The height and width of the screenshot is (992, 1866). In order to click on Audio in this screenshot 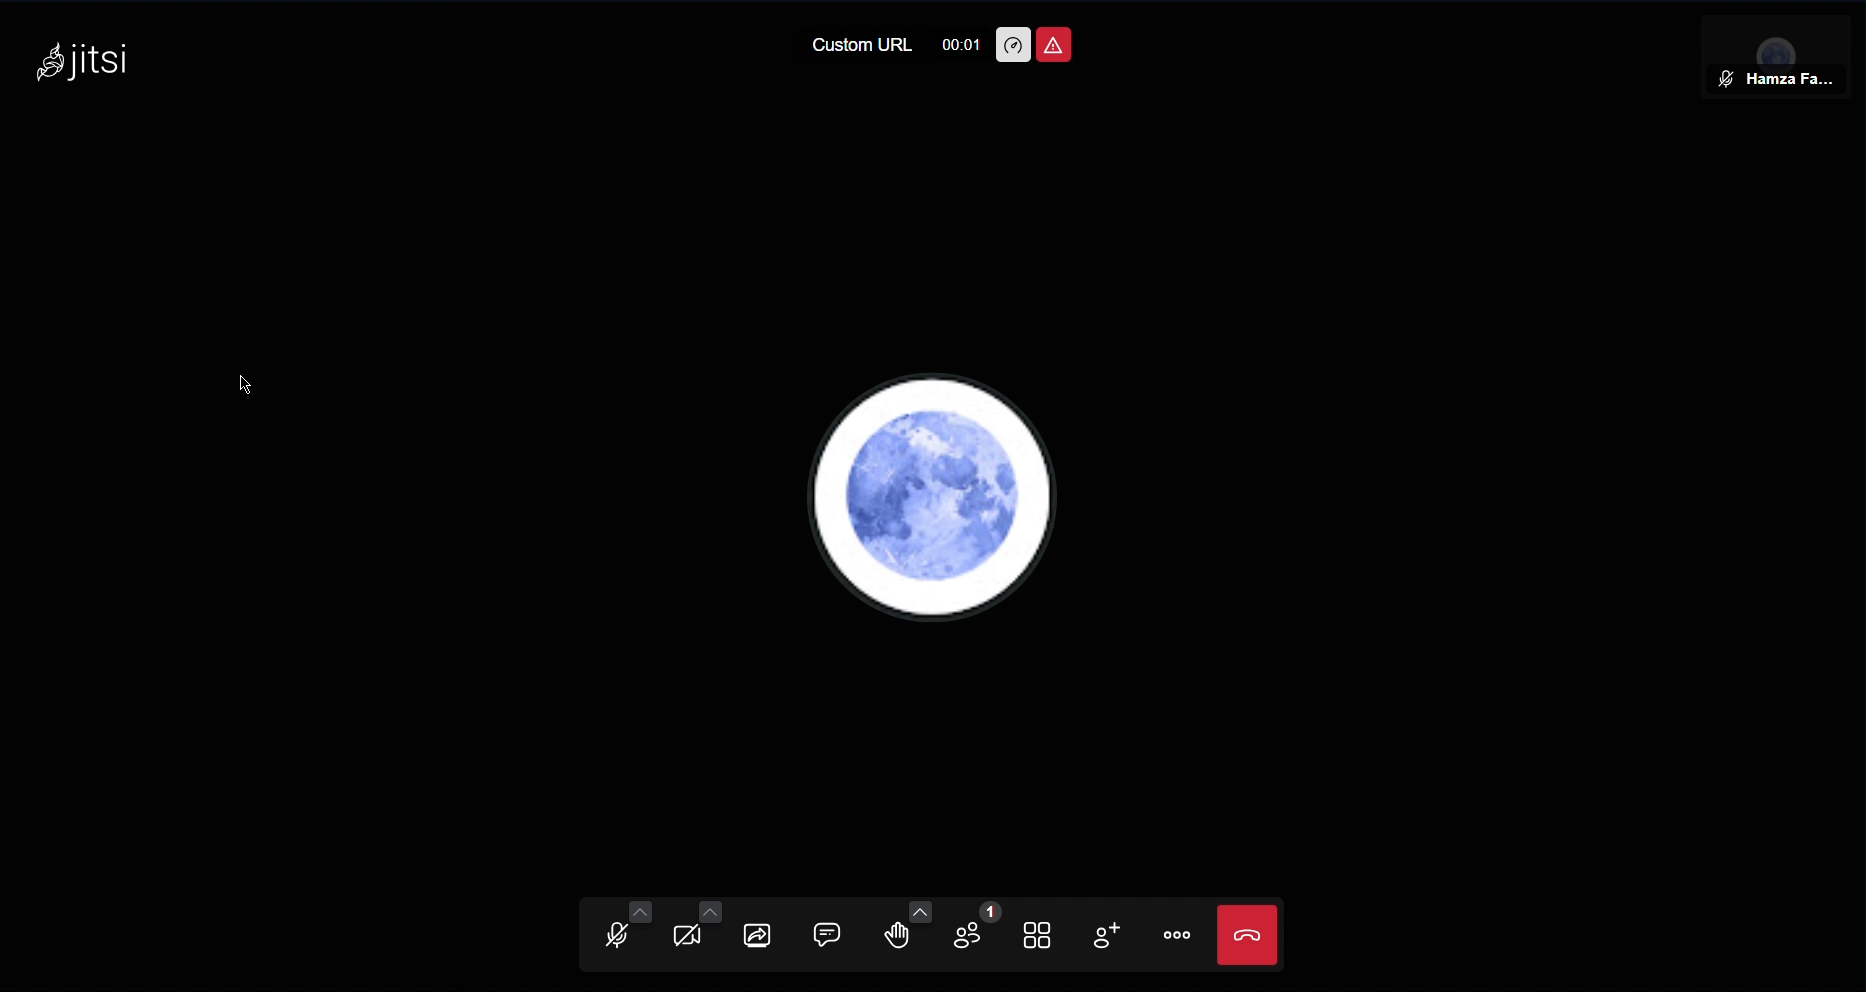, I will do `click(617, 939)`.